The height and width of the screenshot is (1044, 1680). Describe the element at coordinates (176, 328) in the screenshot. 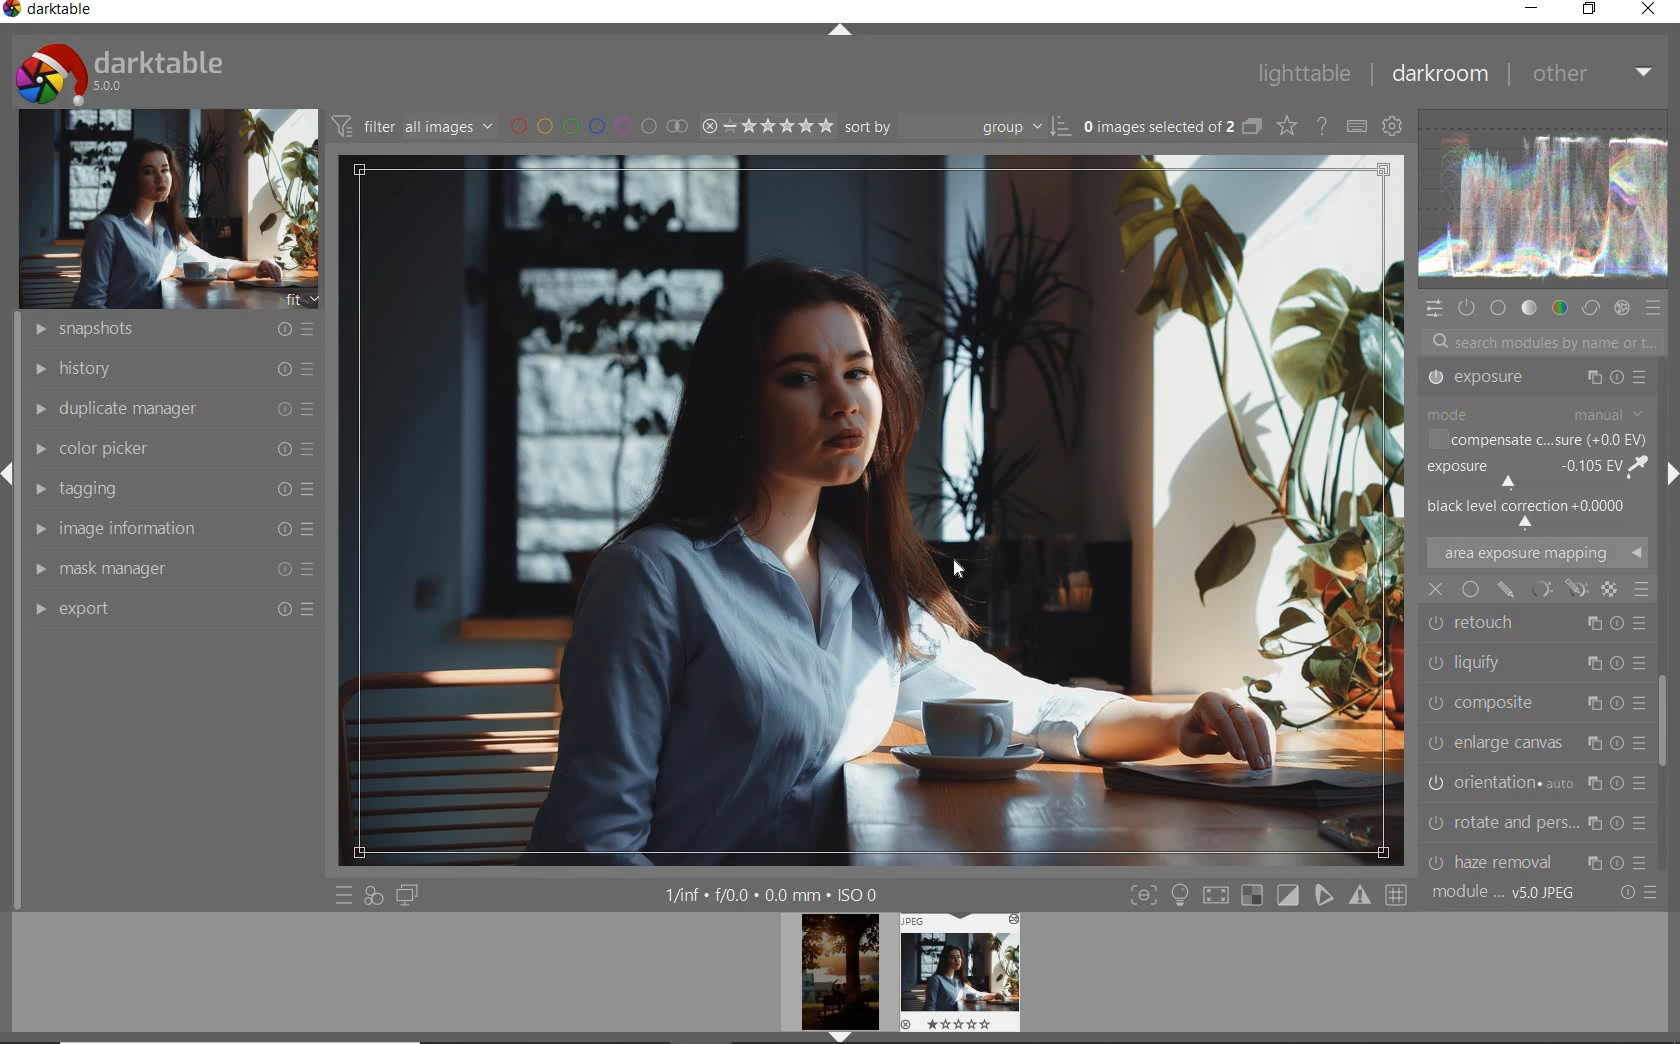

I see `SNAPSHOTS` at that location.